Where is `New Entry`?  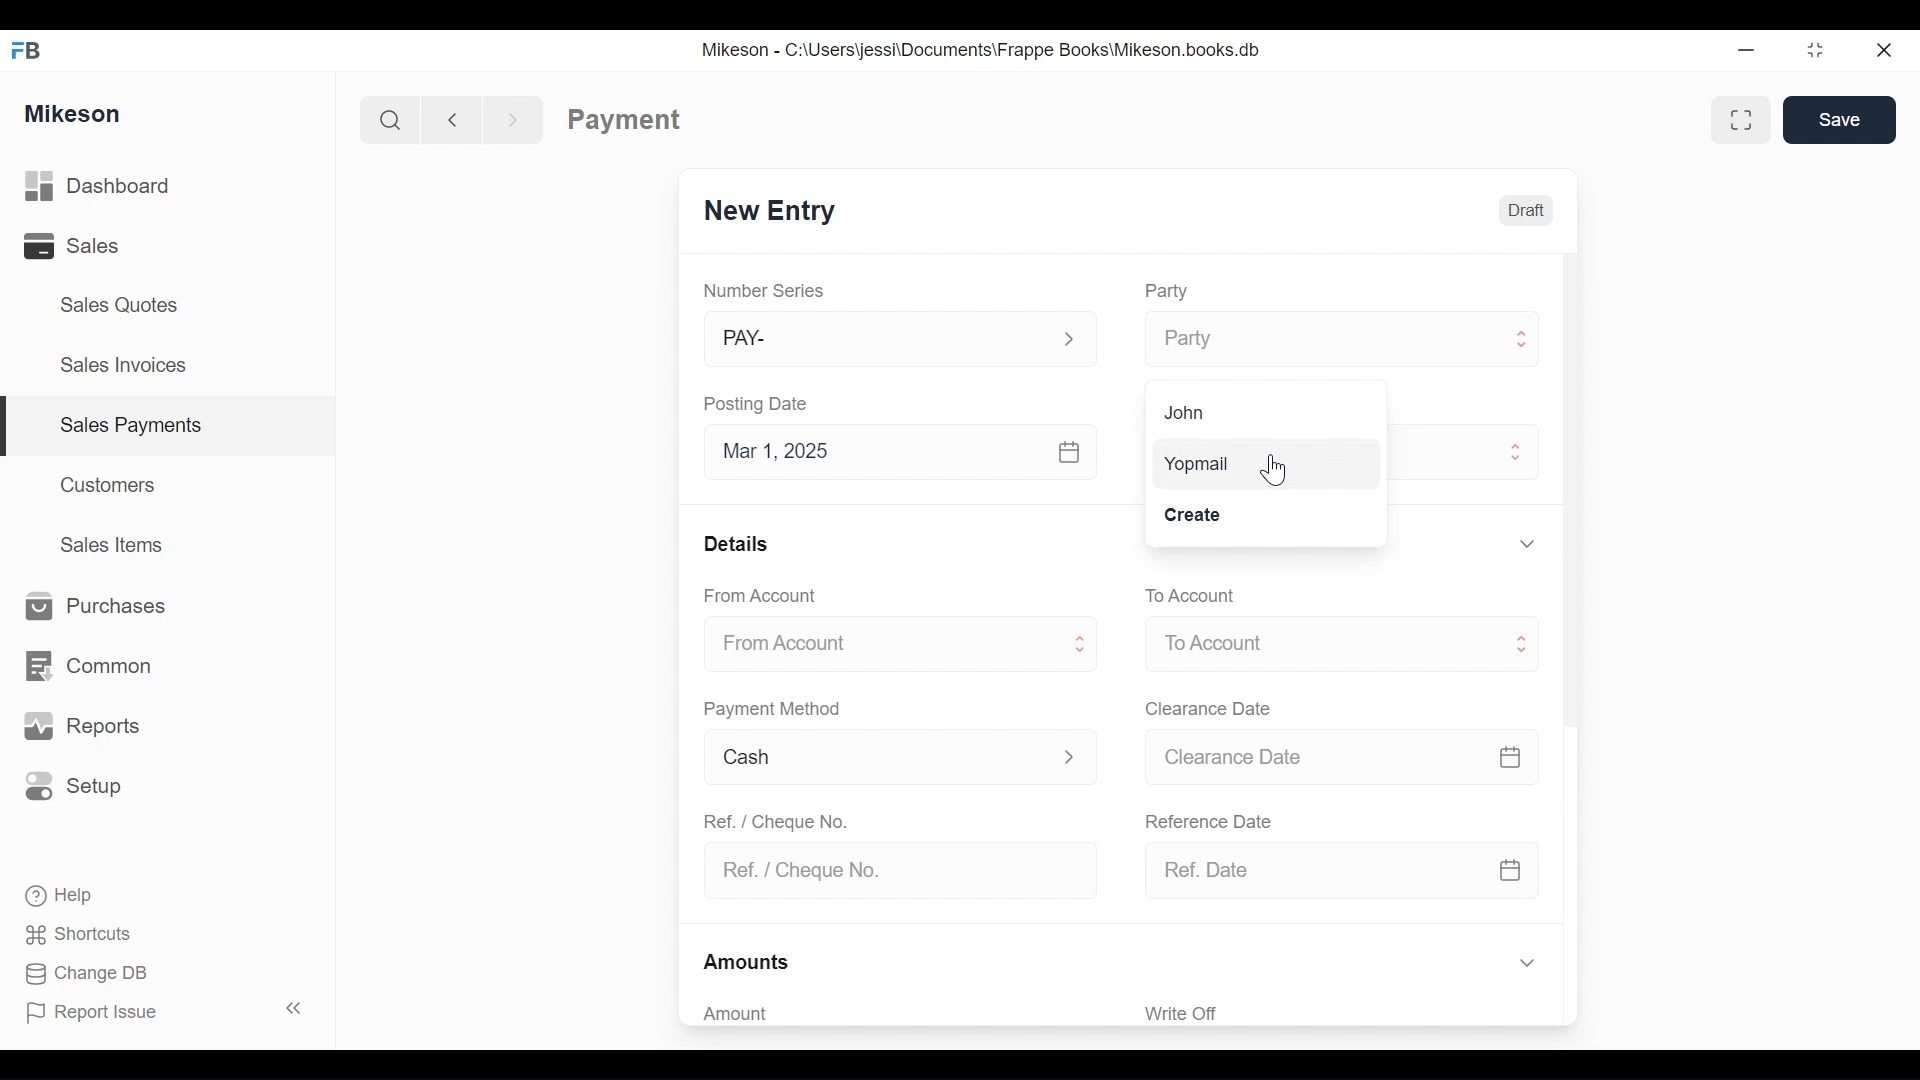 New Entry is located at coordinates (769, 208).